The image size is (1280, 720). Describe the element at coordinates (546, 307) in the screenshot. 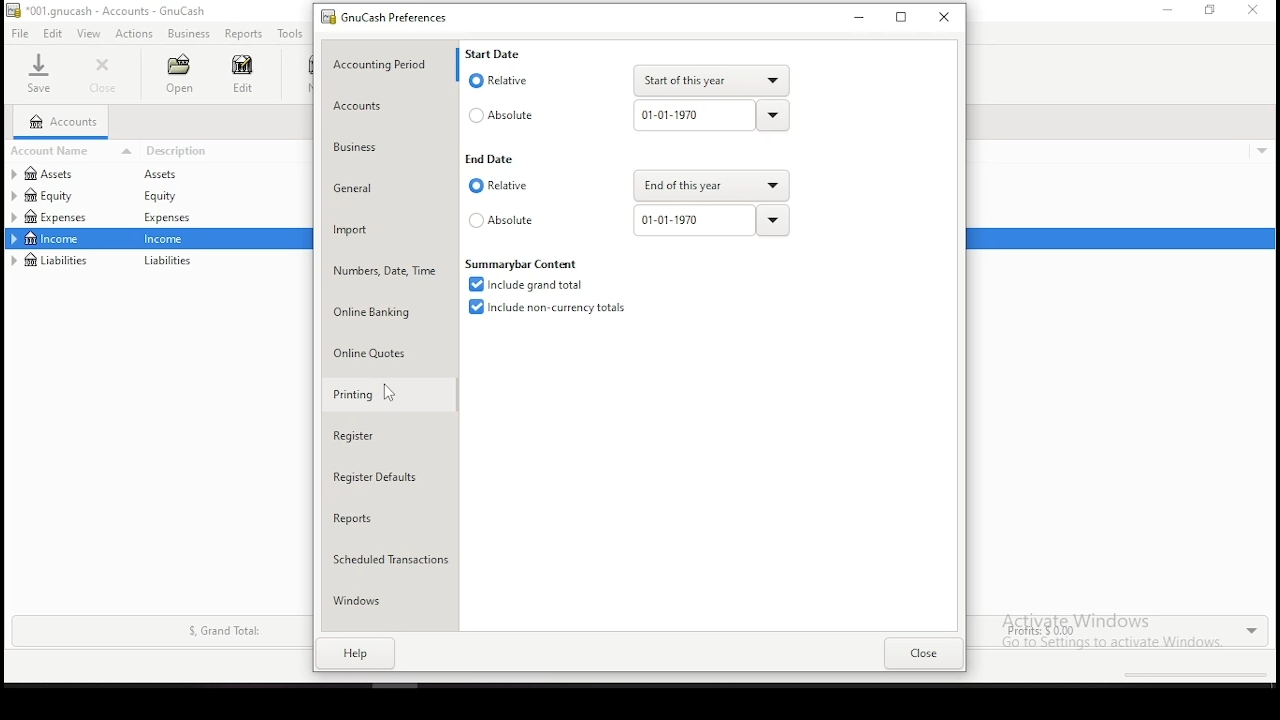

I see `checkbox: include non currency totals` at that location.